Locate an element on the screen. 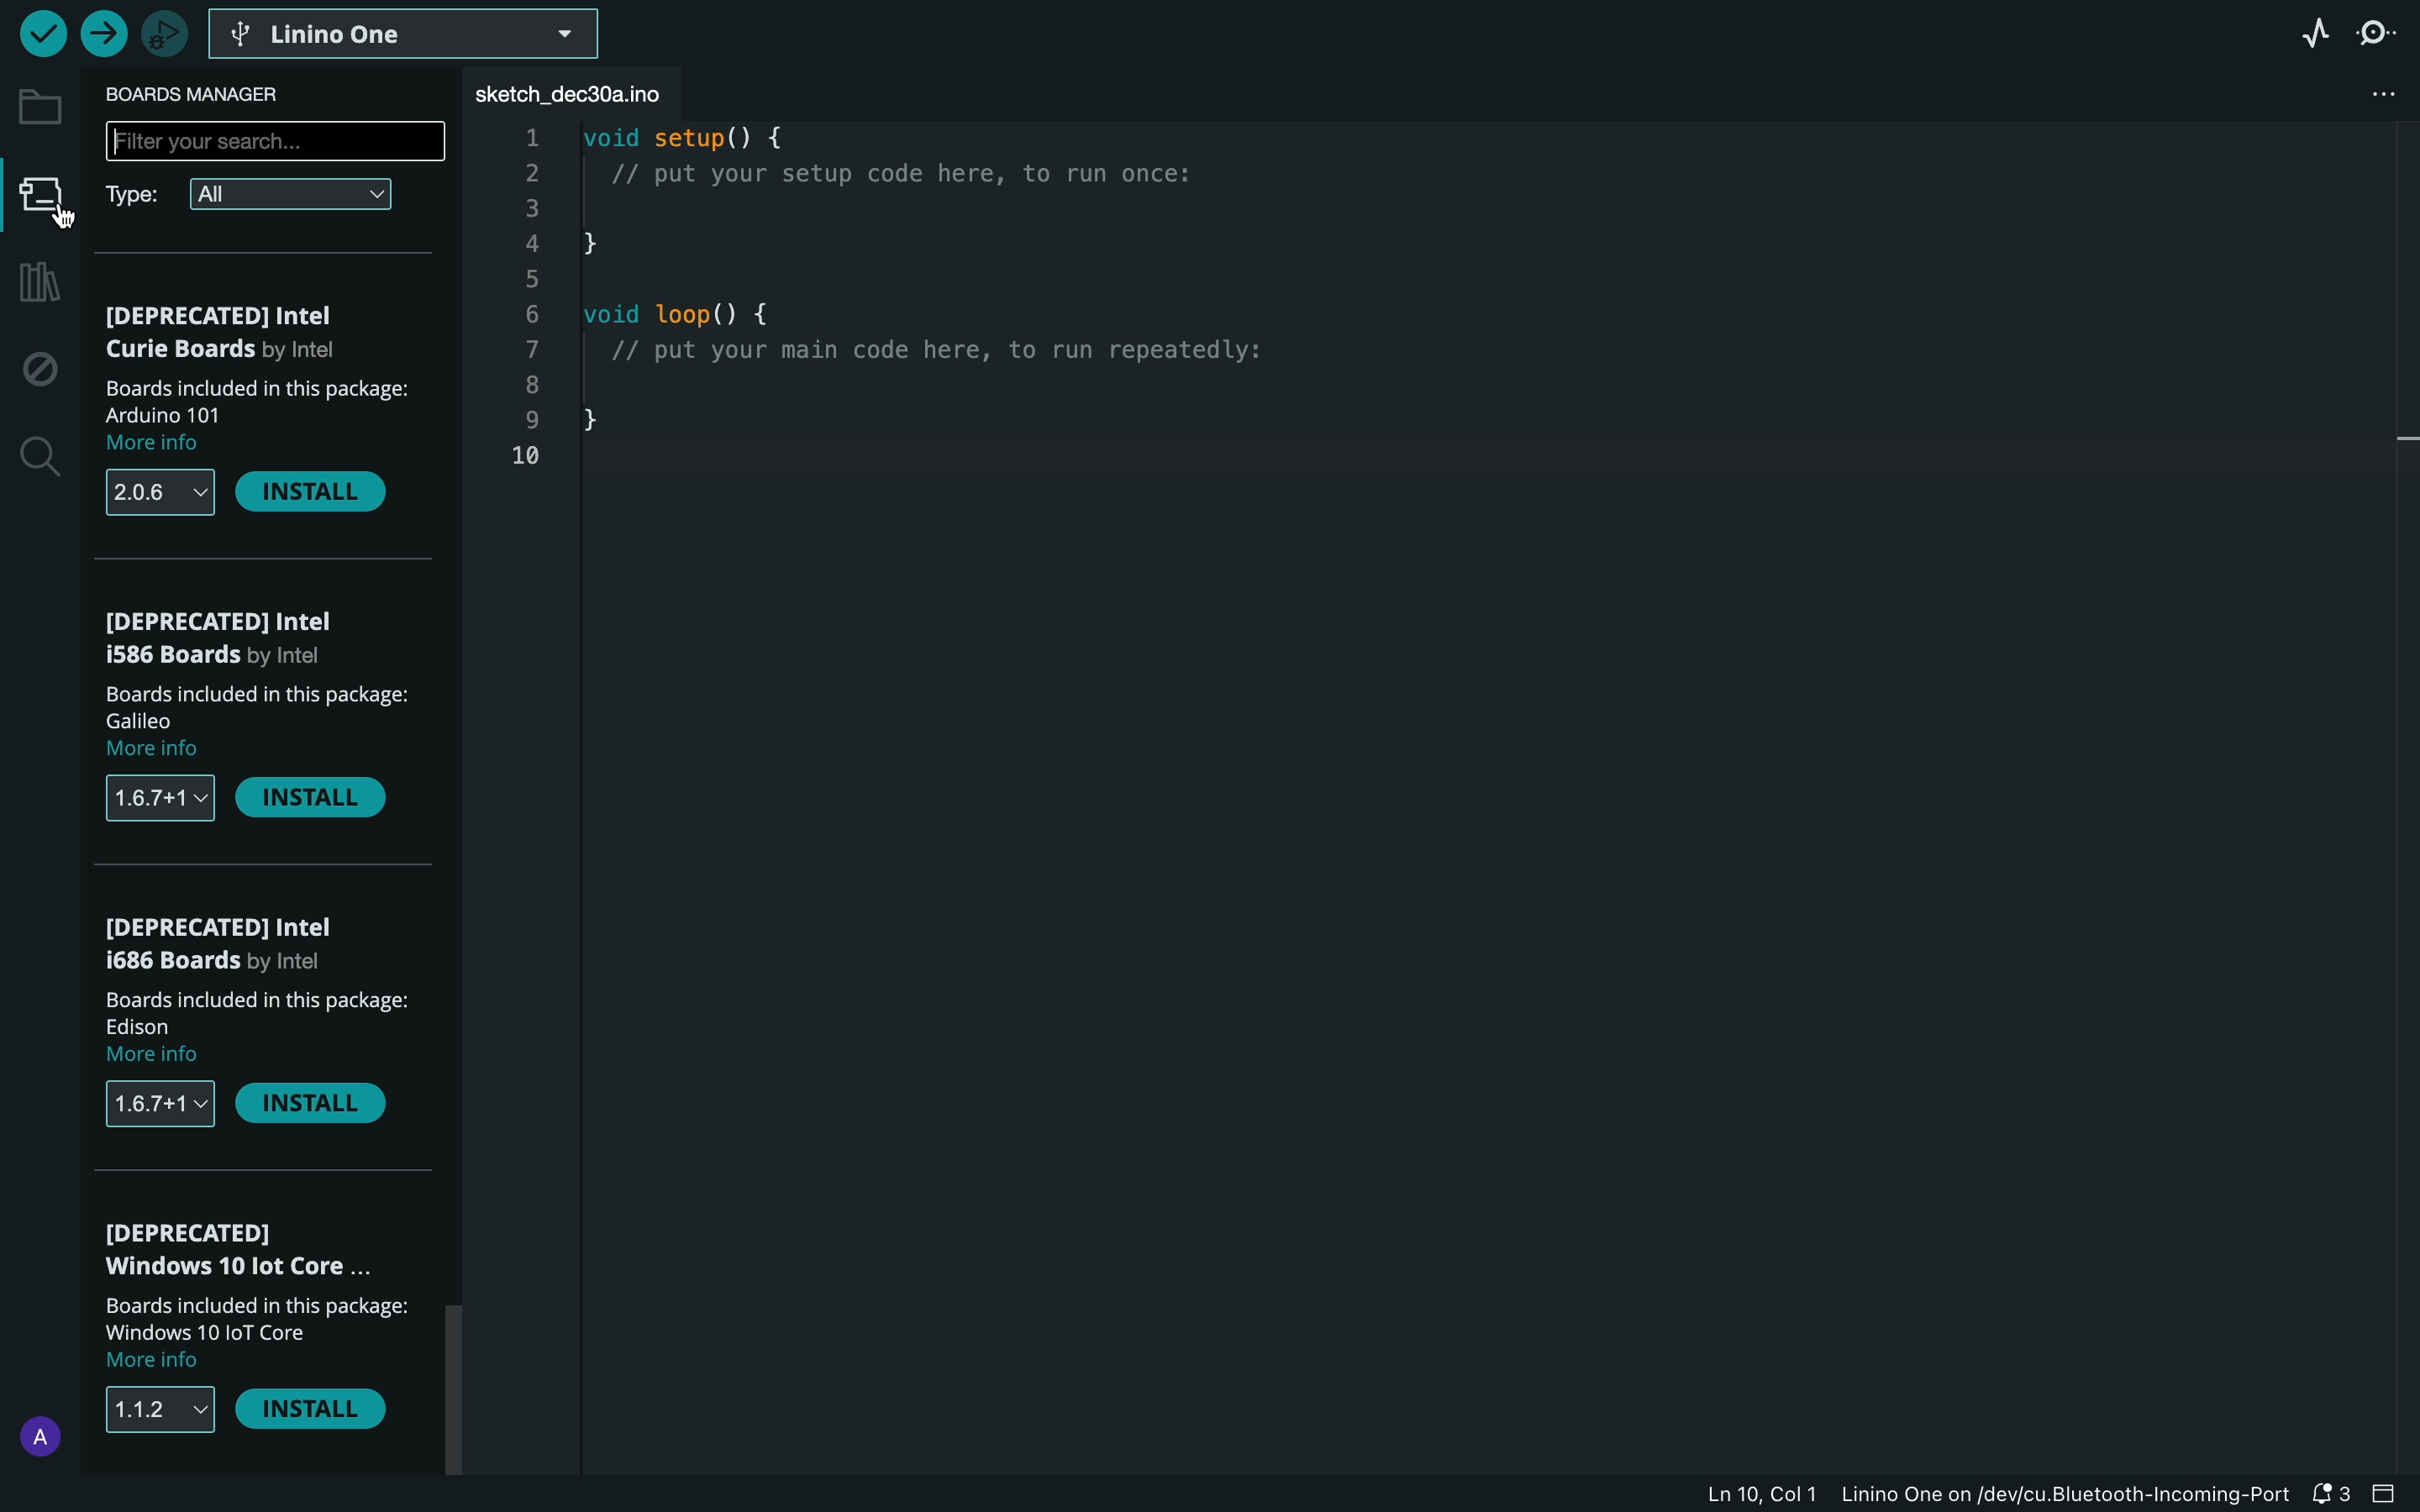 This screenshot has height=1512, width=2420. install is located at coordinates (312, 492).